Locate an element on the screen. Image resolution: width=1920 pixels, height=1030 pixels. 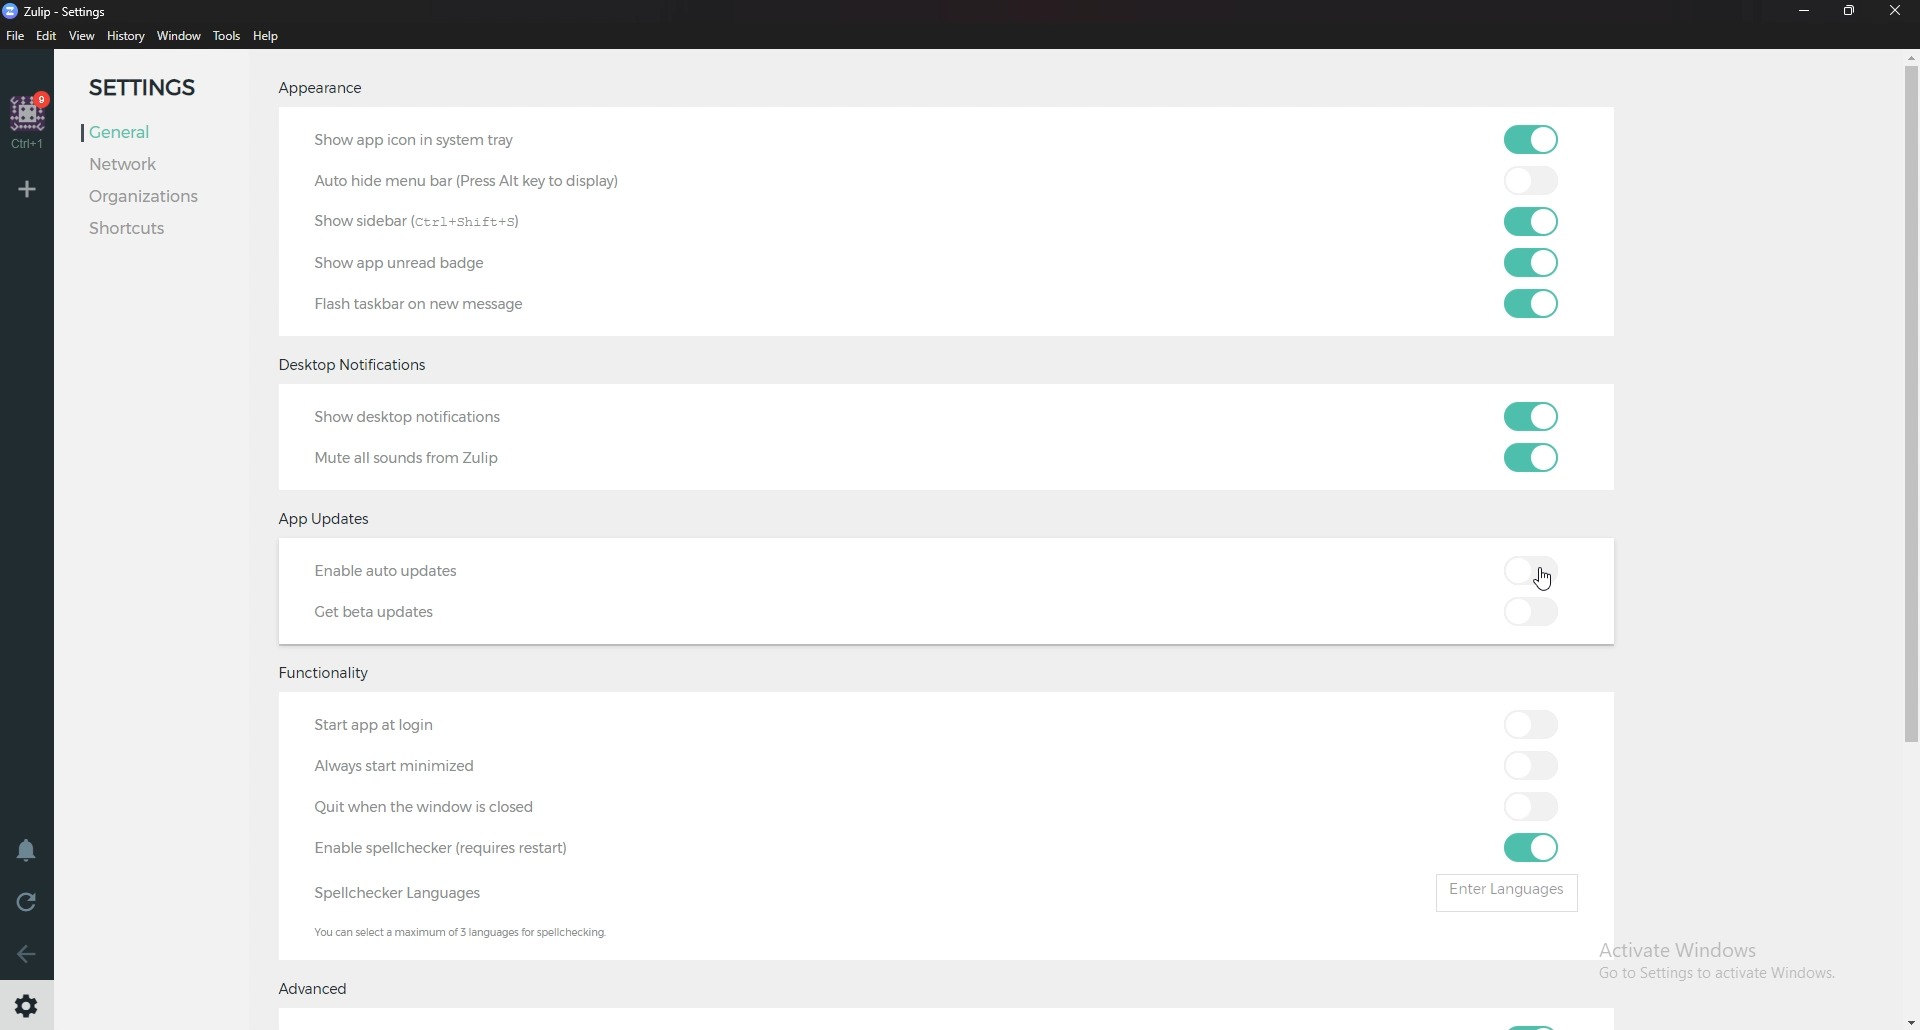
Show desktop notifications is located at coordinates (427, 416).